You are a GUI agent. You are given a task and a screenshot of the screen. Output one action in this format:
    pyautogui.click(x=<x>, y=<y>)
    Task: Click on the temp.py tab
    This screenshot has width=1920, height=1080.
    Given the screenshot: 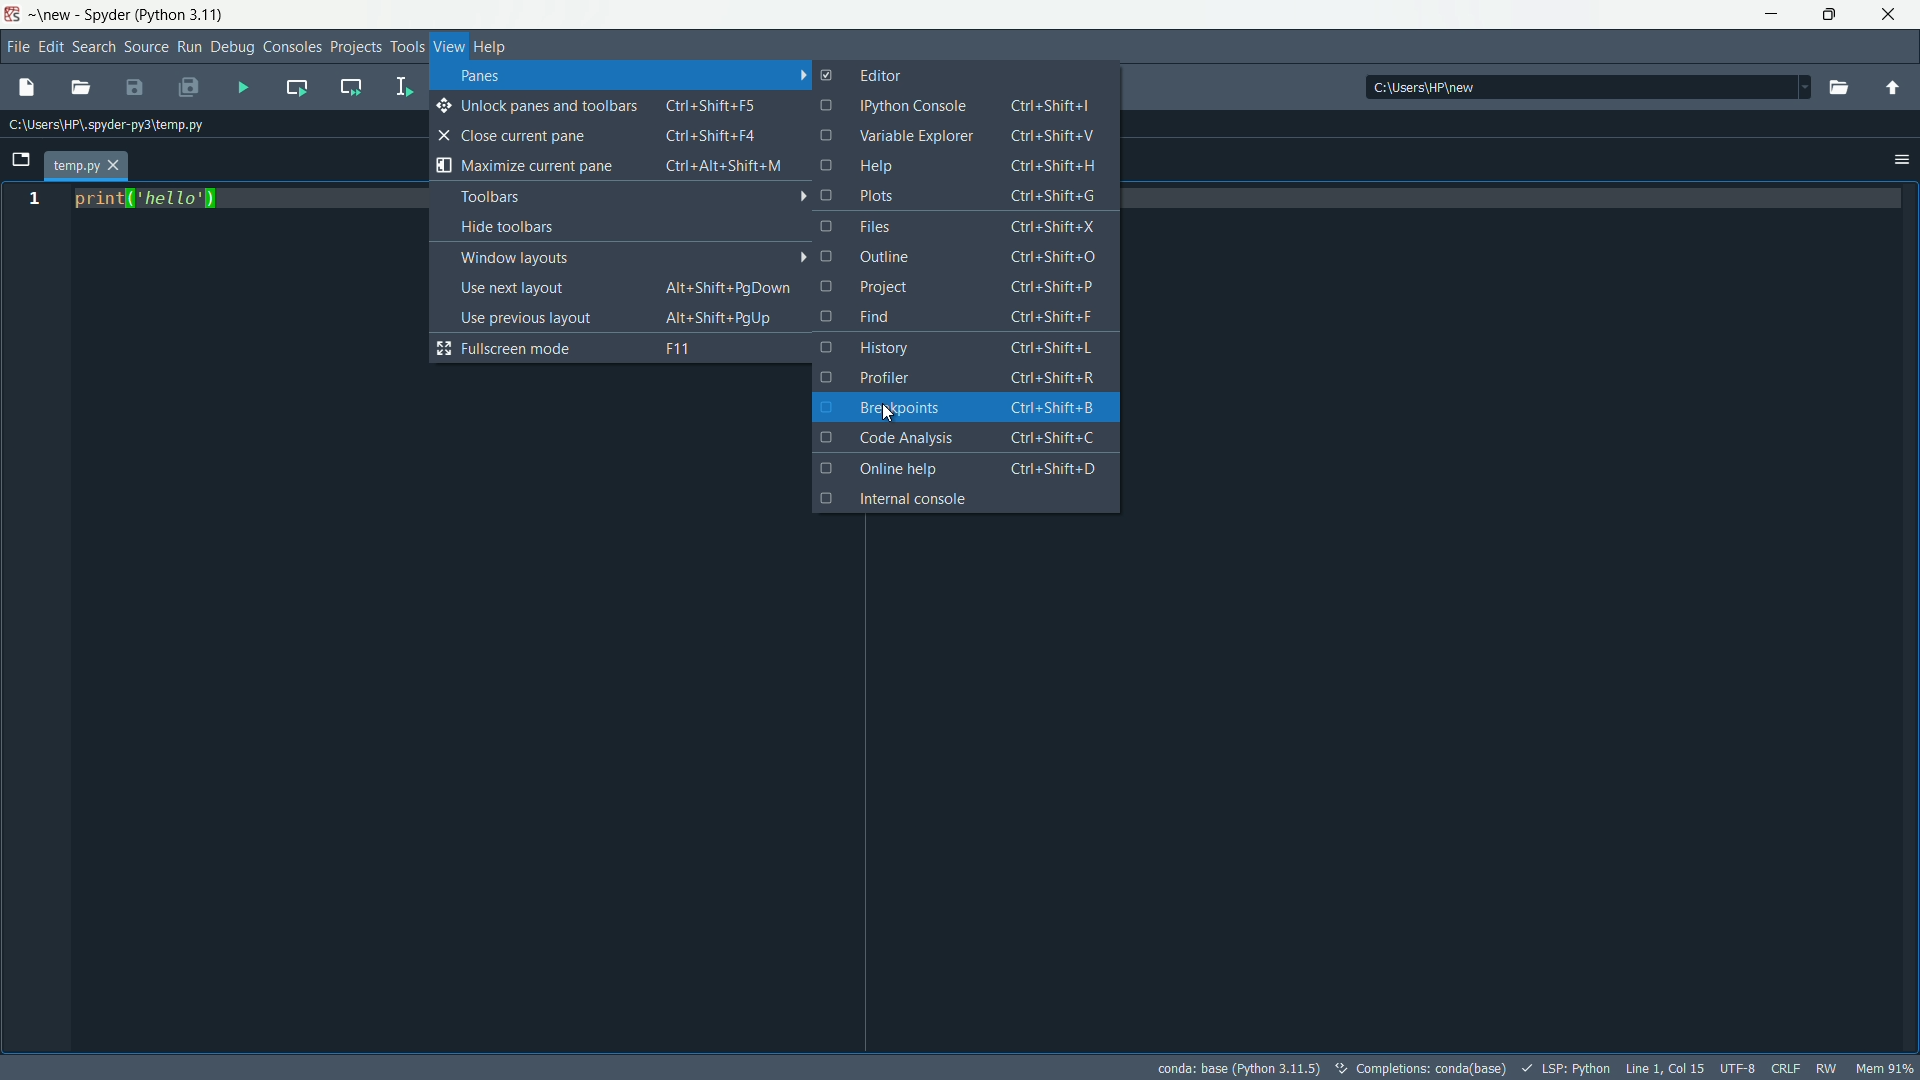 What is the action you would take?
    pyautogui.click(x=87, y=167)
    